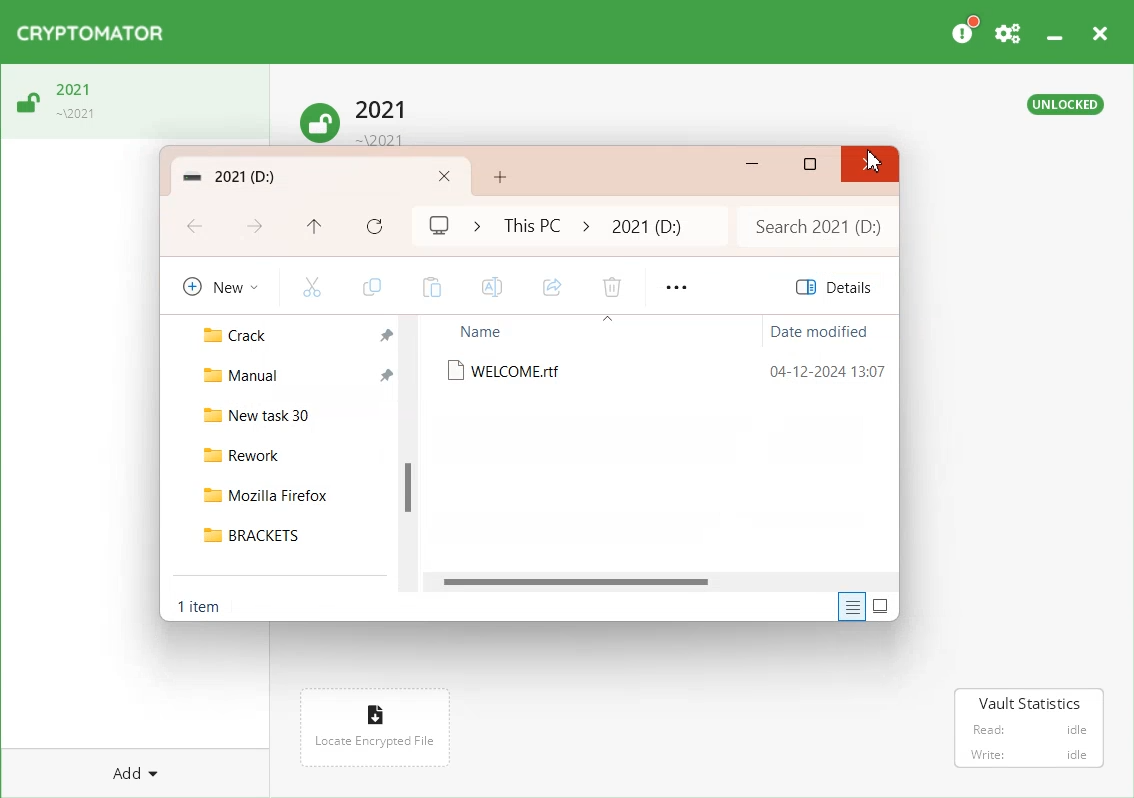 Image resolution: width=1134 pixels, height=798 pixels. I want to click on icon, so click(584, 226).